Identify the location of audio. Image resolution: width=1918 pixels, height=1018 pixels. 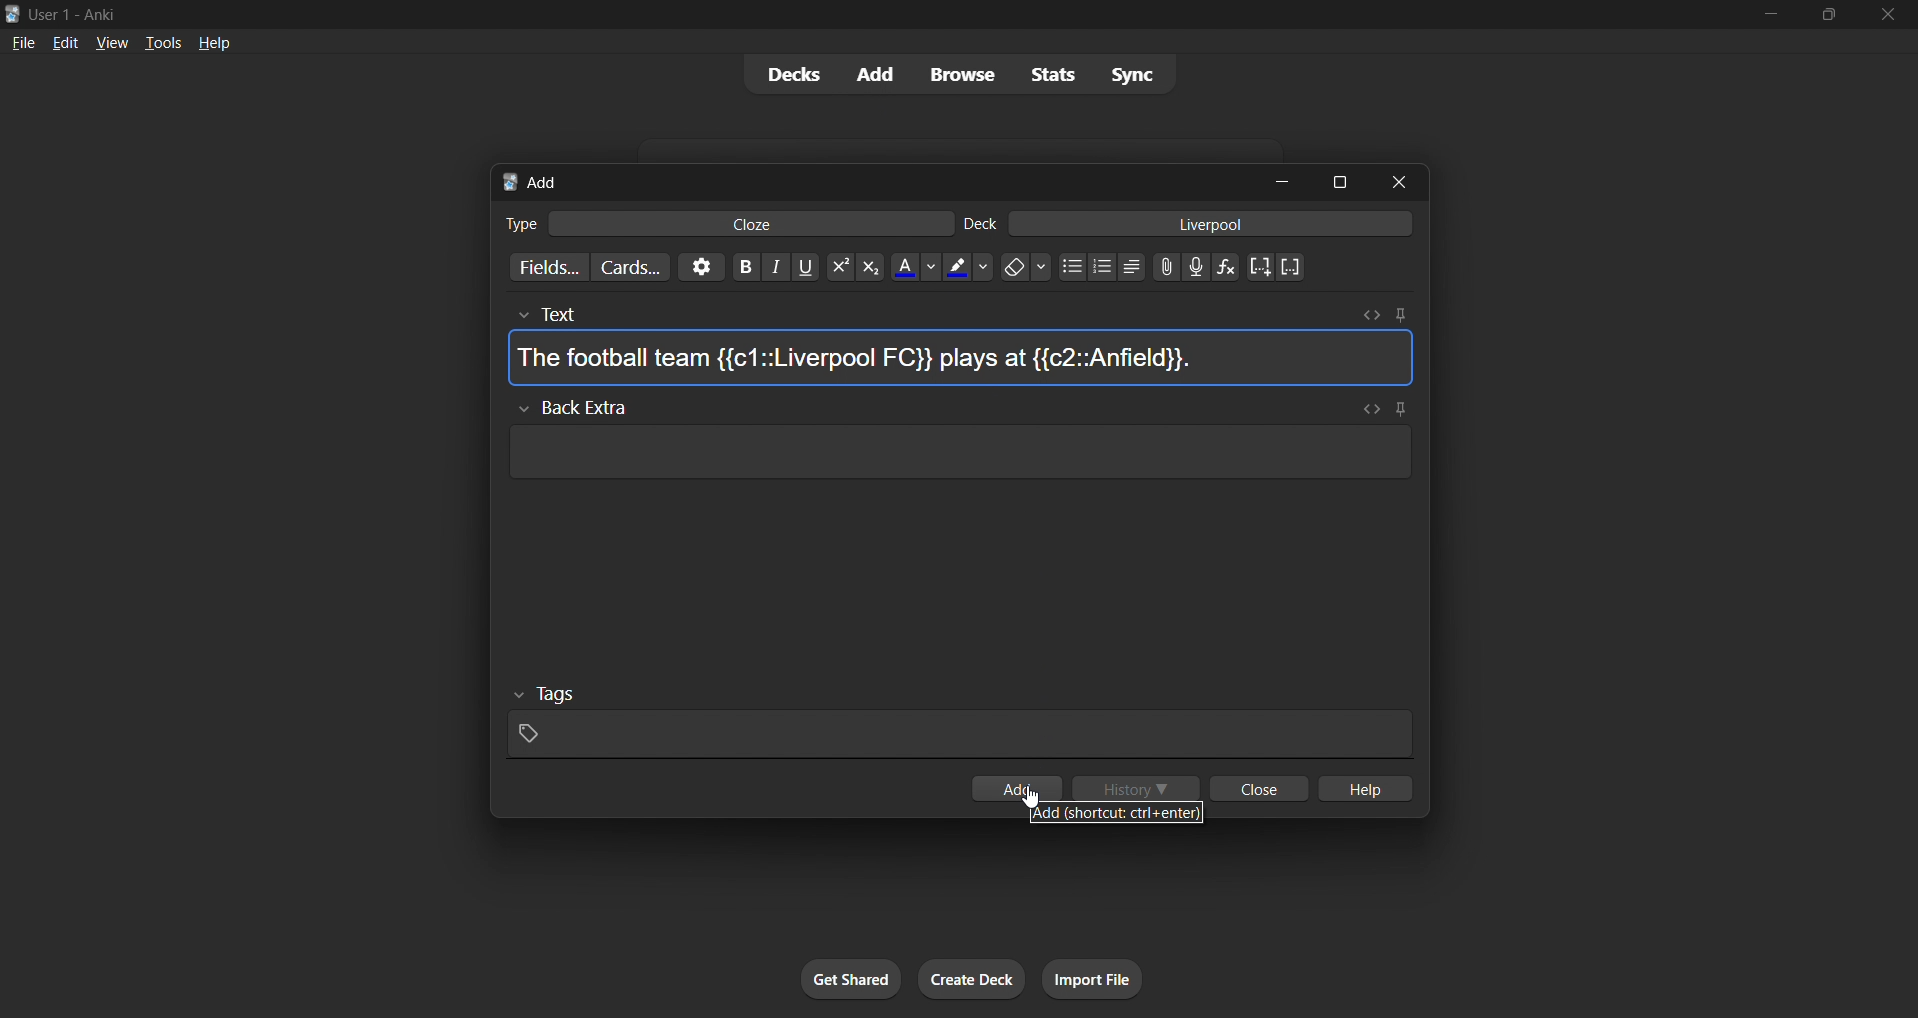
(1196, 268).